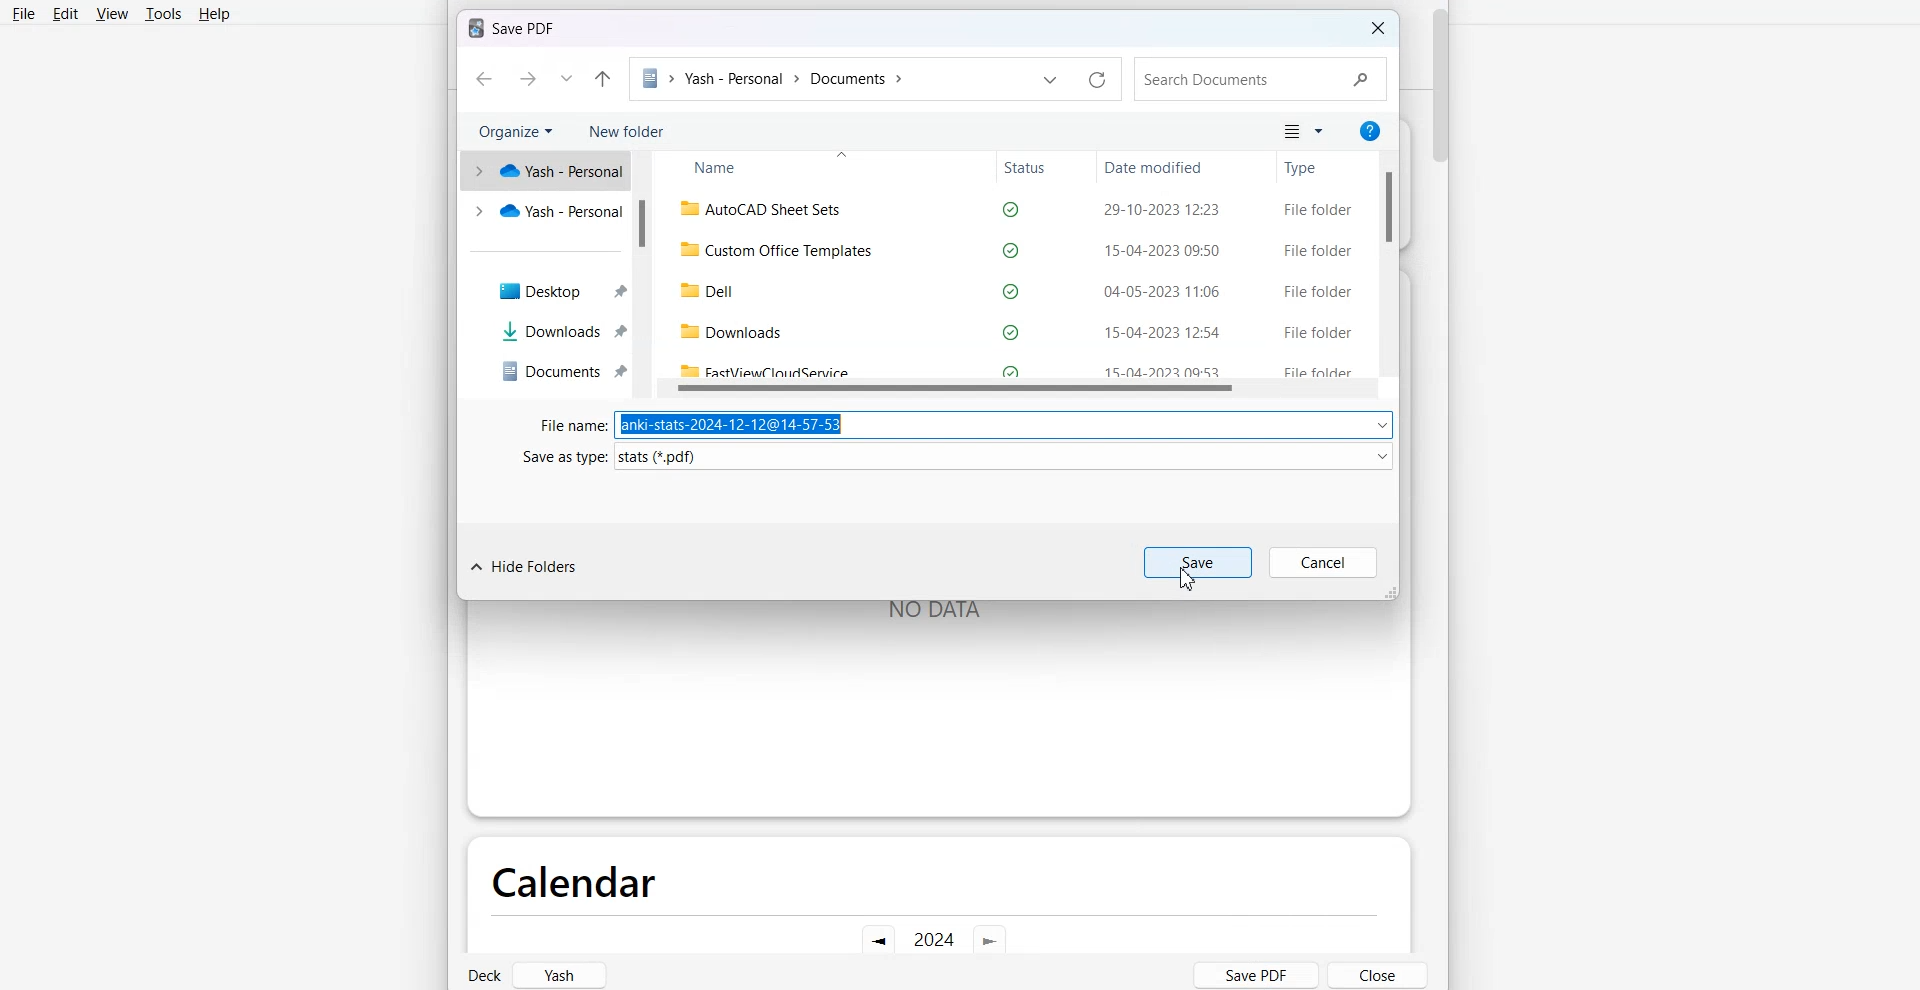  Describe the element at coordinates (1163, 166) in the screenshot. I see `Date modified` at that location.